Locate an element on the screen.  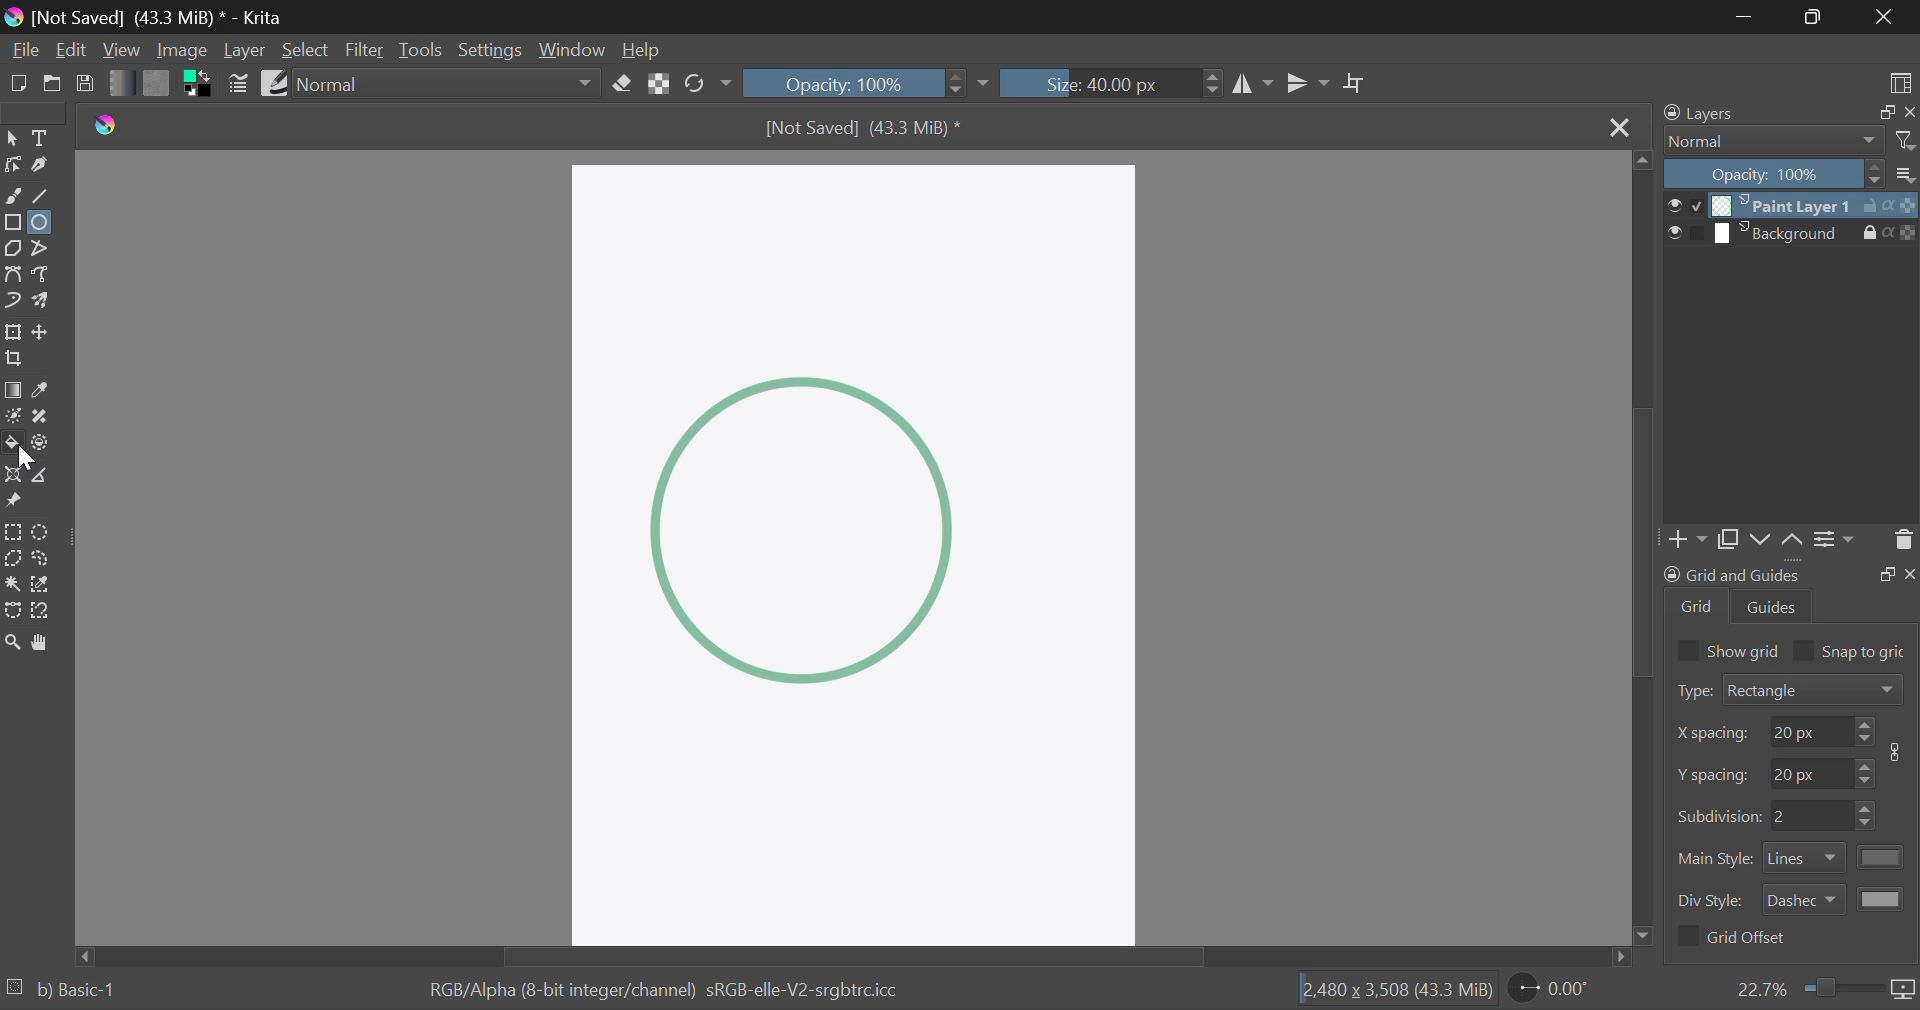
Snap to grid is located at coordinates (1854, 649).